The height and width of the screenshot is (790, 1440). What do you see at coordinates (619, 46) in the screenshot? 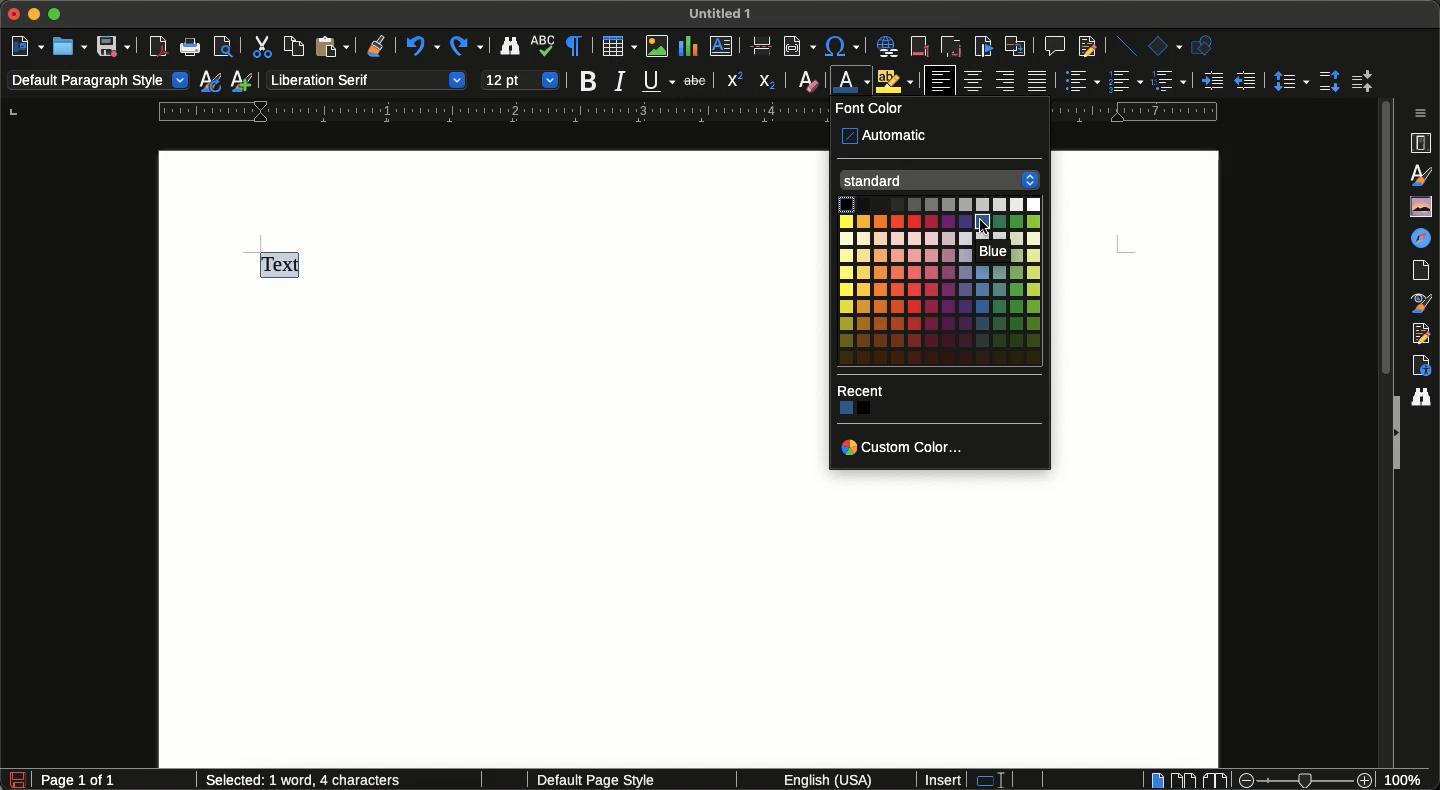
I see `Insert table` at bounding box center [619, 46].